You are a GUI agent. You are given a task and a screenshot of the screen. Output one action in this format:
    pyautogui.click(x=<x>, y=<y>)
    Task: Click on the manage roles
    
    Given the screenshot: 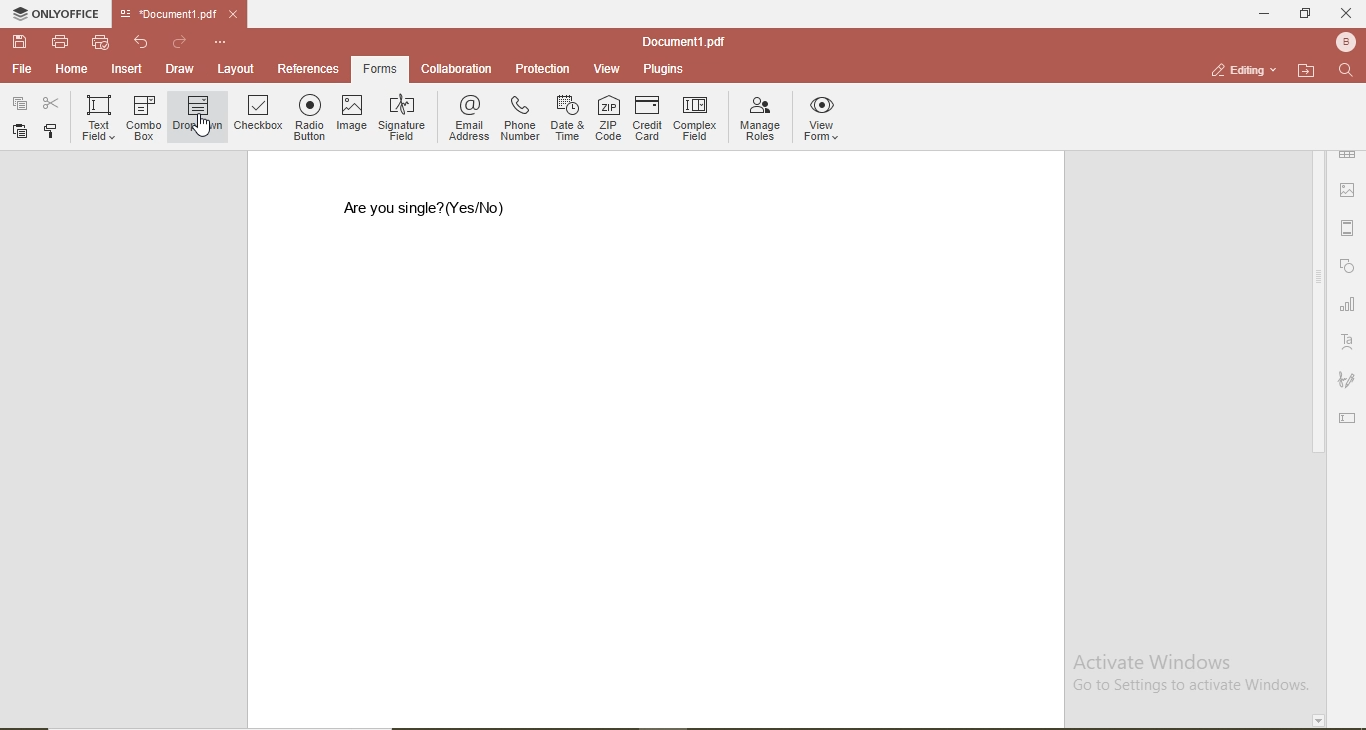 What is the action you would take?
    pyautogui.click(x=758, y=119)
    